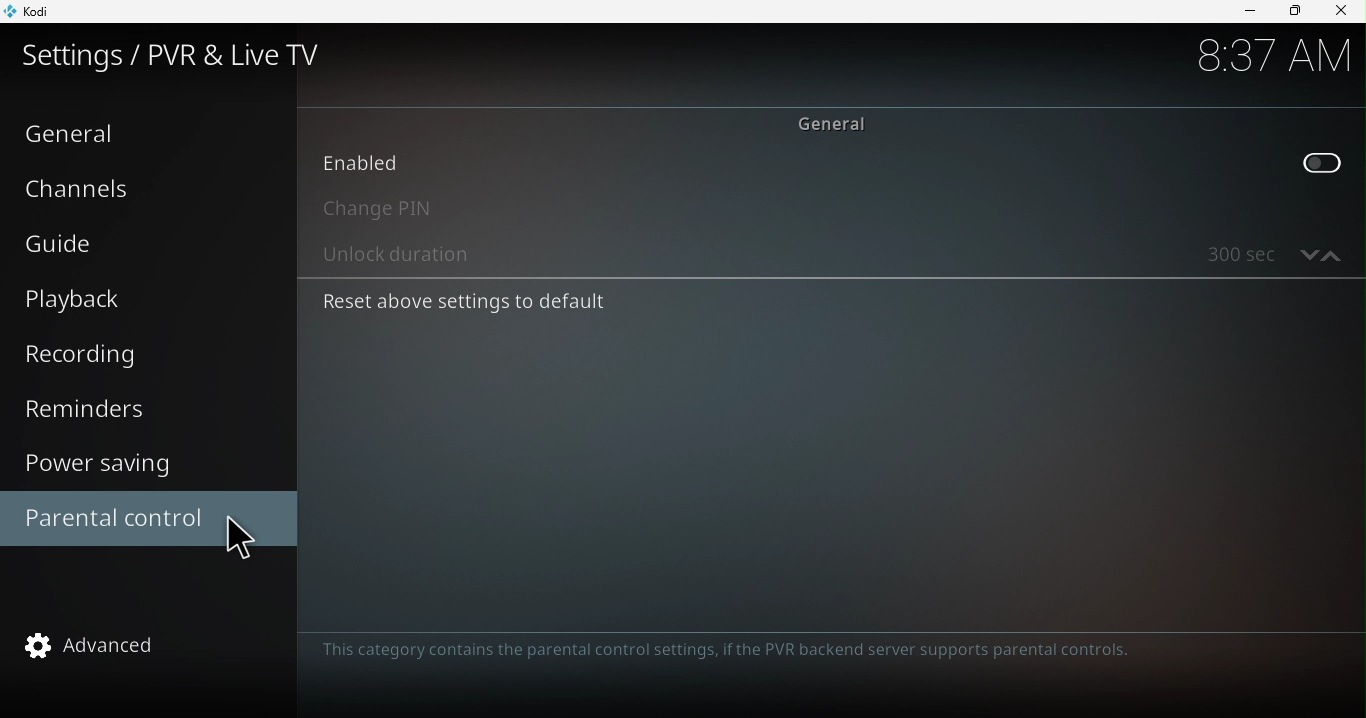 Image resolution: width=1366 pixels, height=718 pixels. What do you see at coordinates (790, 259) in the screenshot?
I see `Unlock duration` at bounding box center [790, 259].